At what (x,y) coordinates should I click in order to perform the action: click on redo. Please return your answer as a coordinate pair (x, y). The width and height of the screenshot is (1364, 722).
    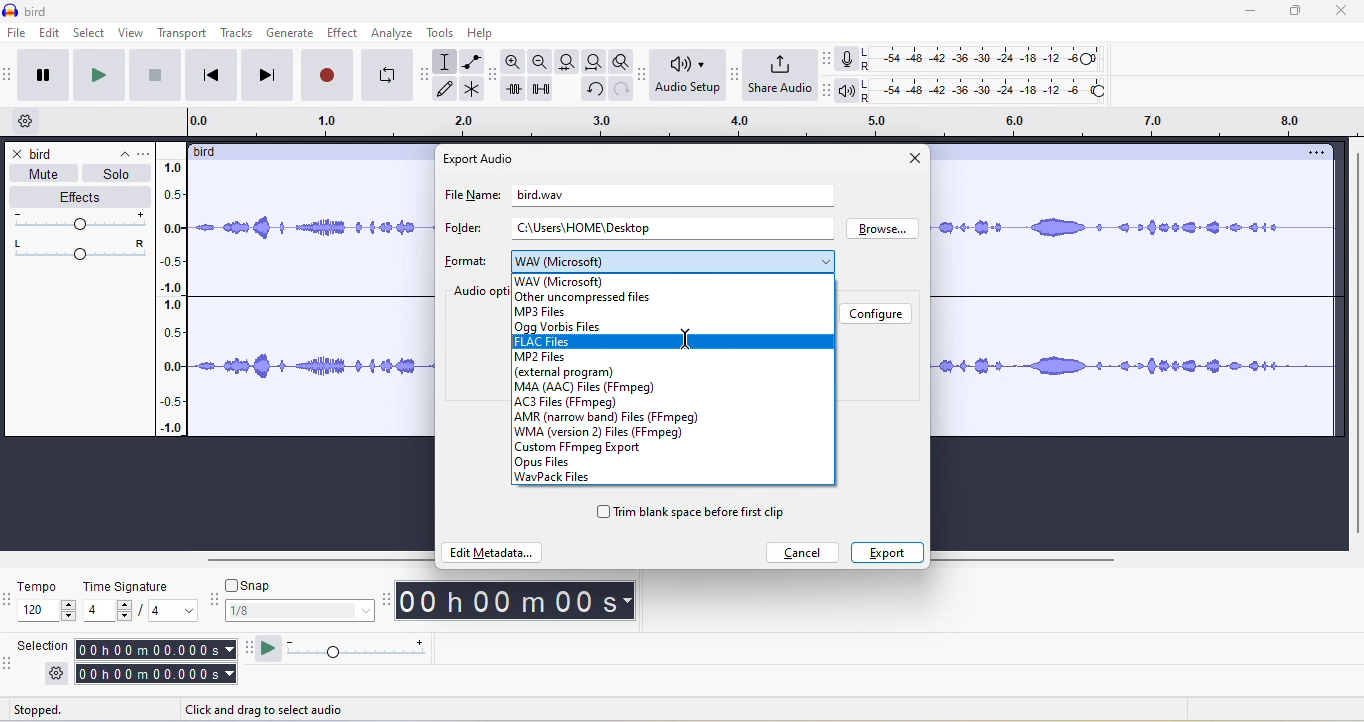
    Looking at the image, I should click on (618, 95).